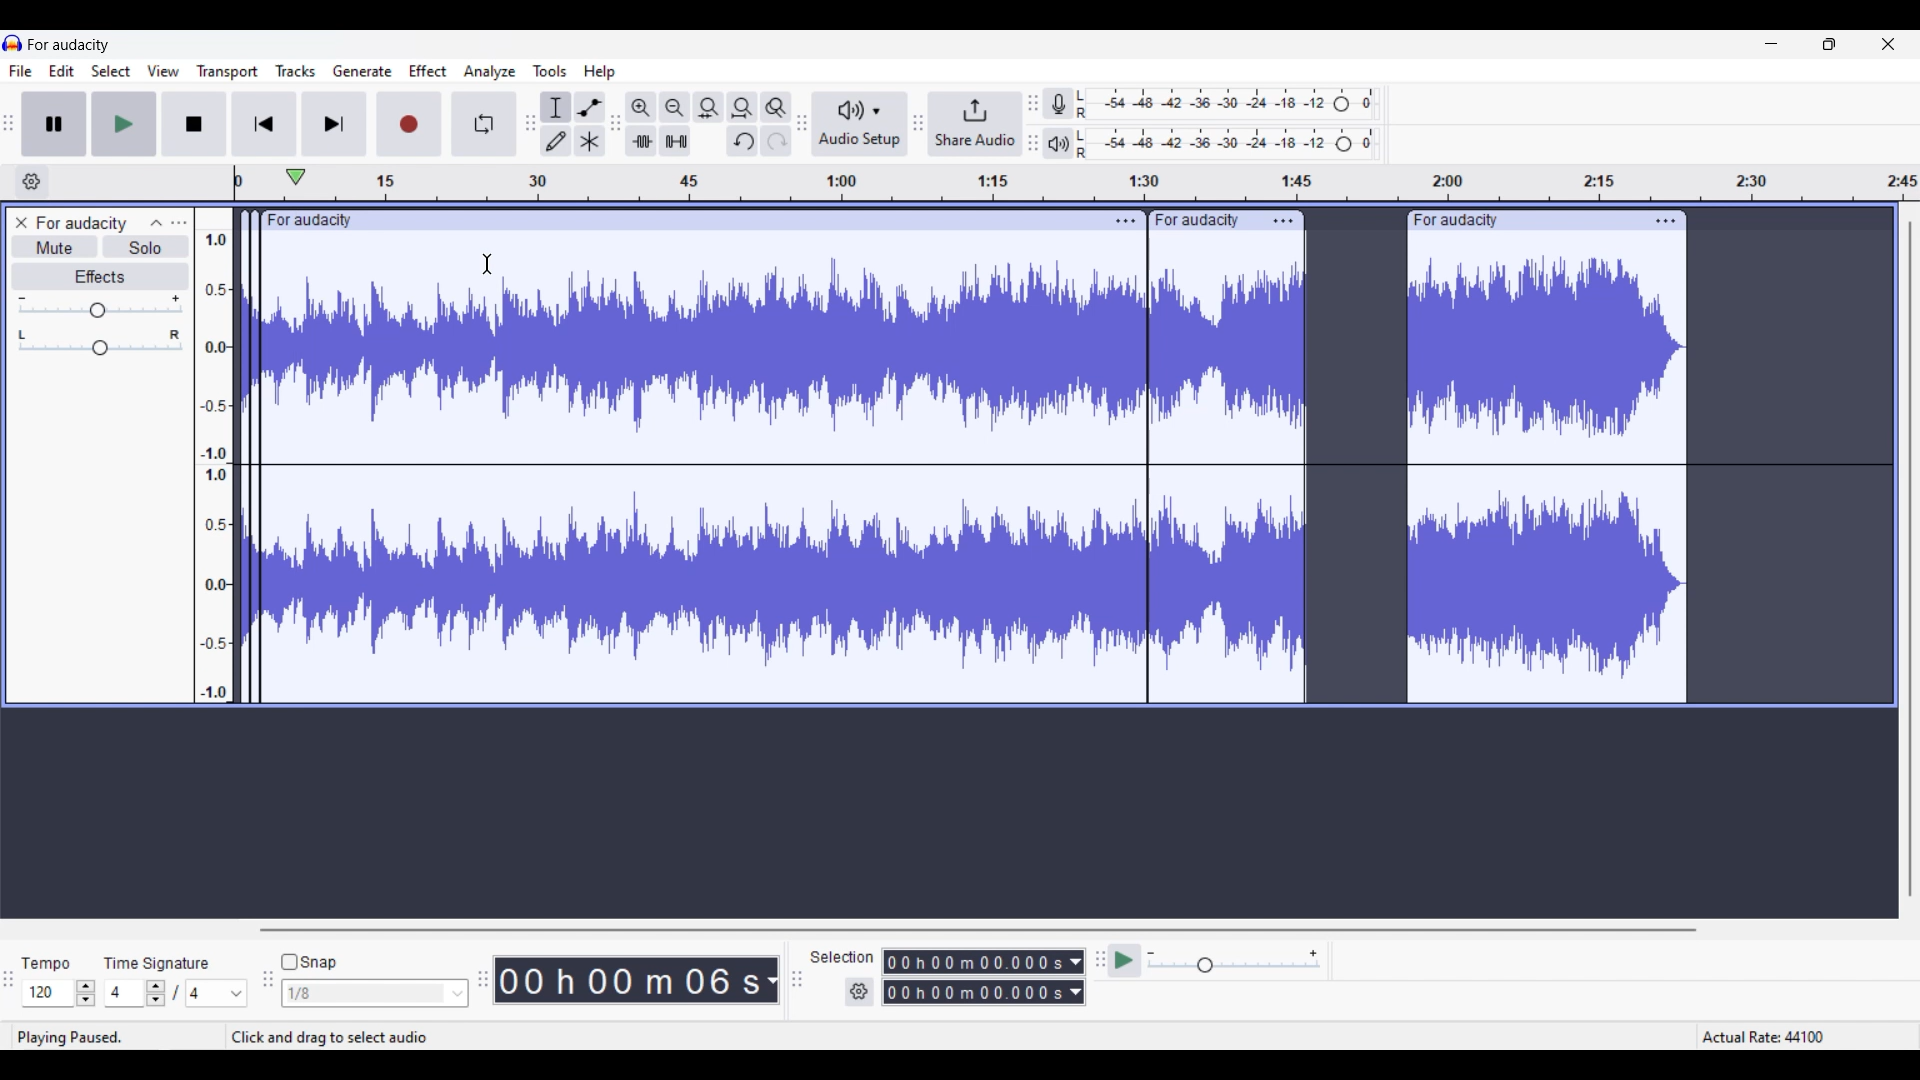  What do you see at coordinates (164, 71) in the screenshot?
I see `View menu` at bounding box center [164, 71].